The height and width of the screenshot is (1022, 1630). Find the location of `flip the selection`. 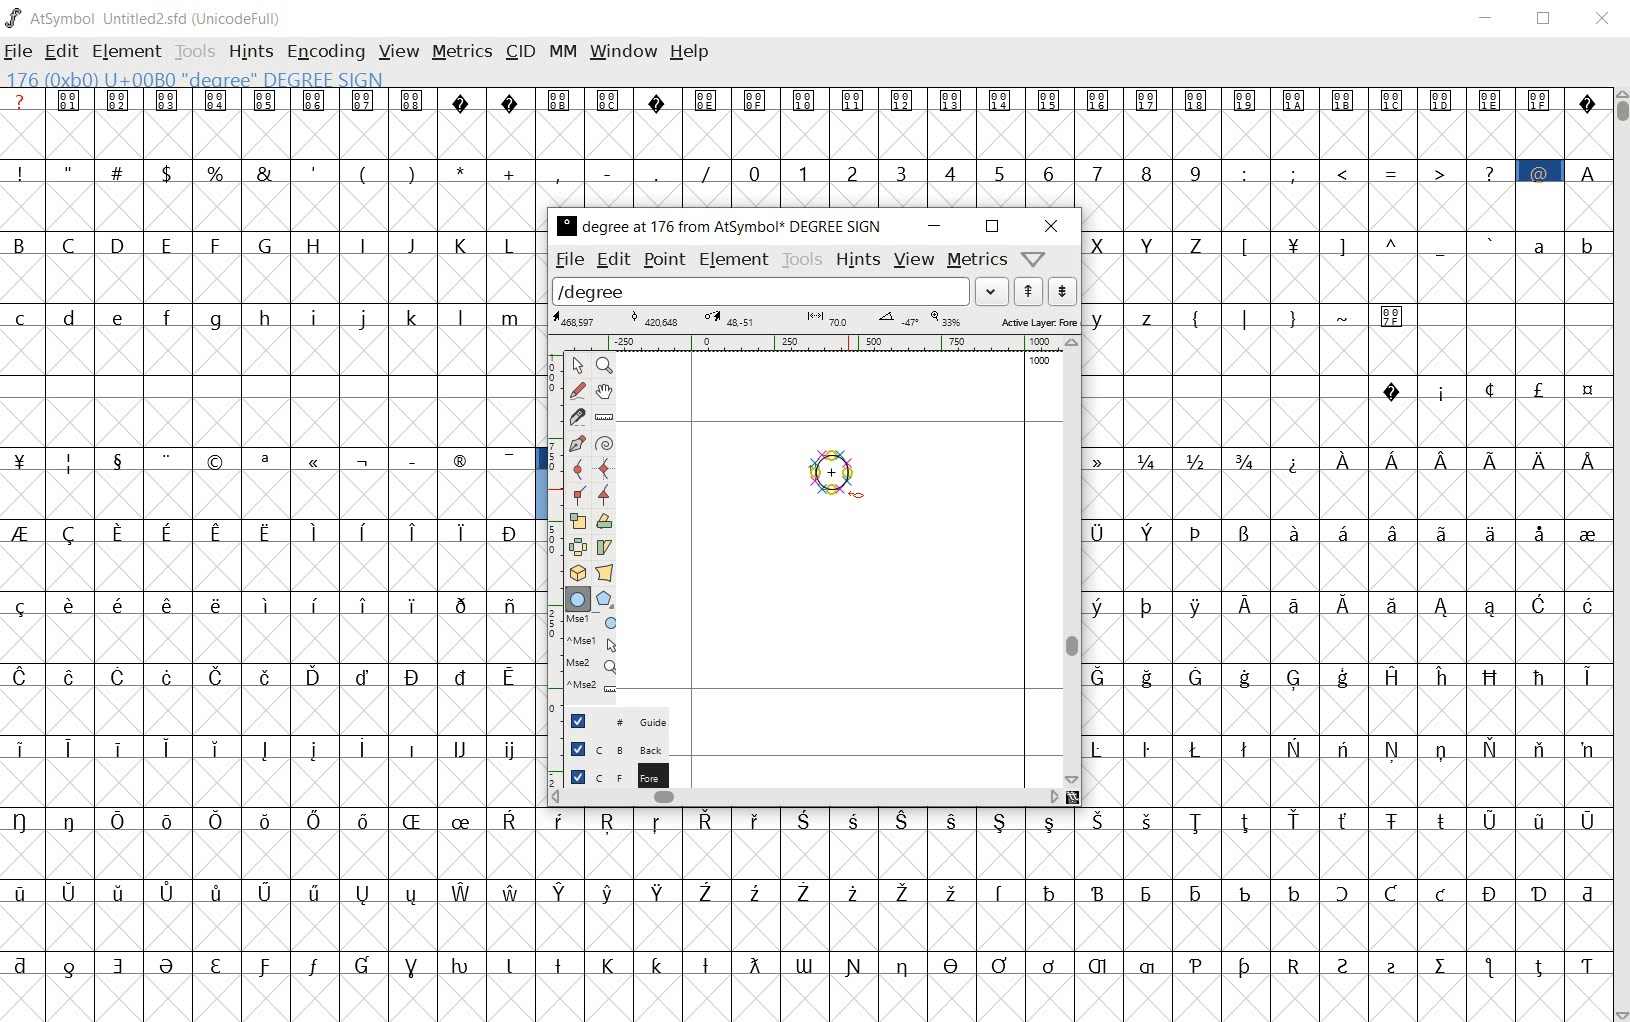

flip the selection is located at coordinates (575, 547).